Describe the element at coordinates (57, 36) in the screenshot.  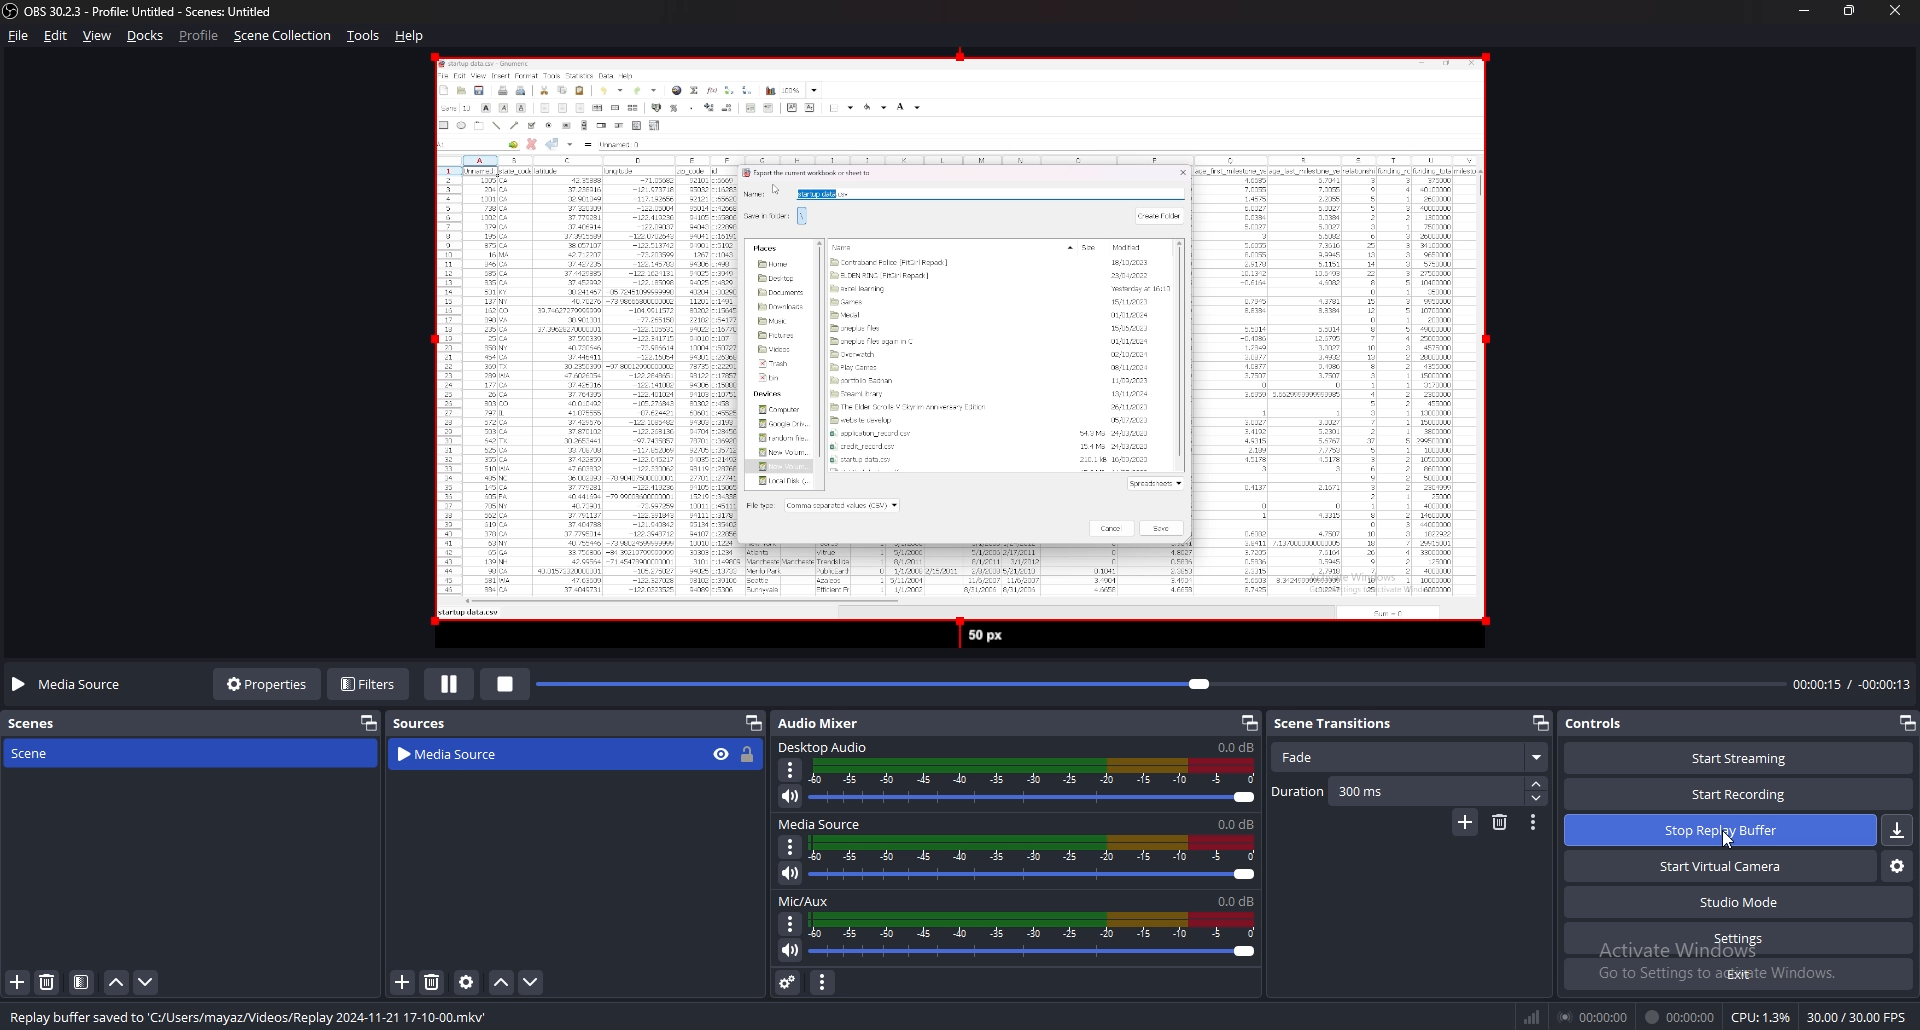
I see `edit` at that location.